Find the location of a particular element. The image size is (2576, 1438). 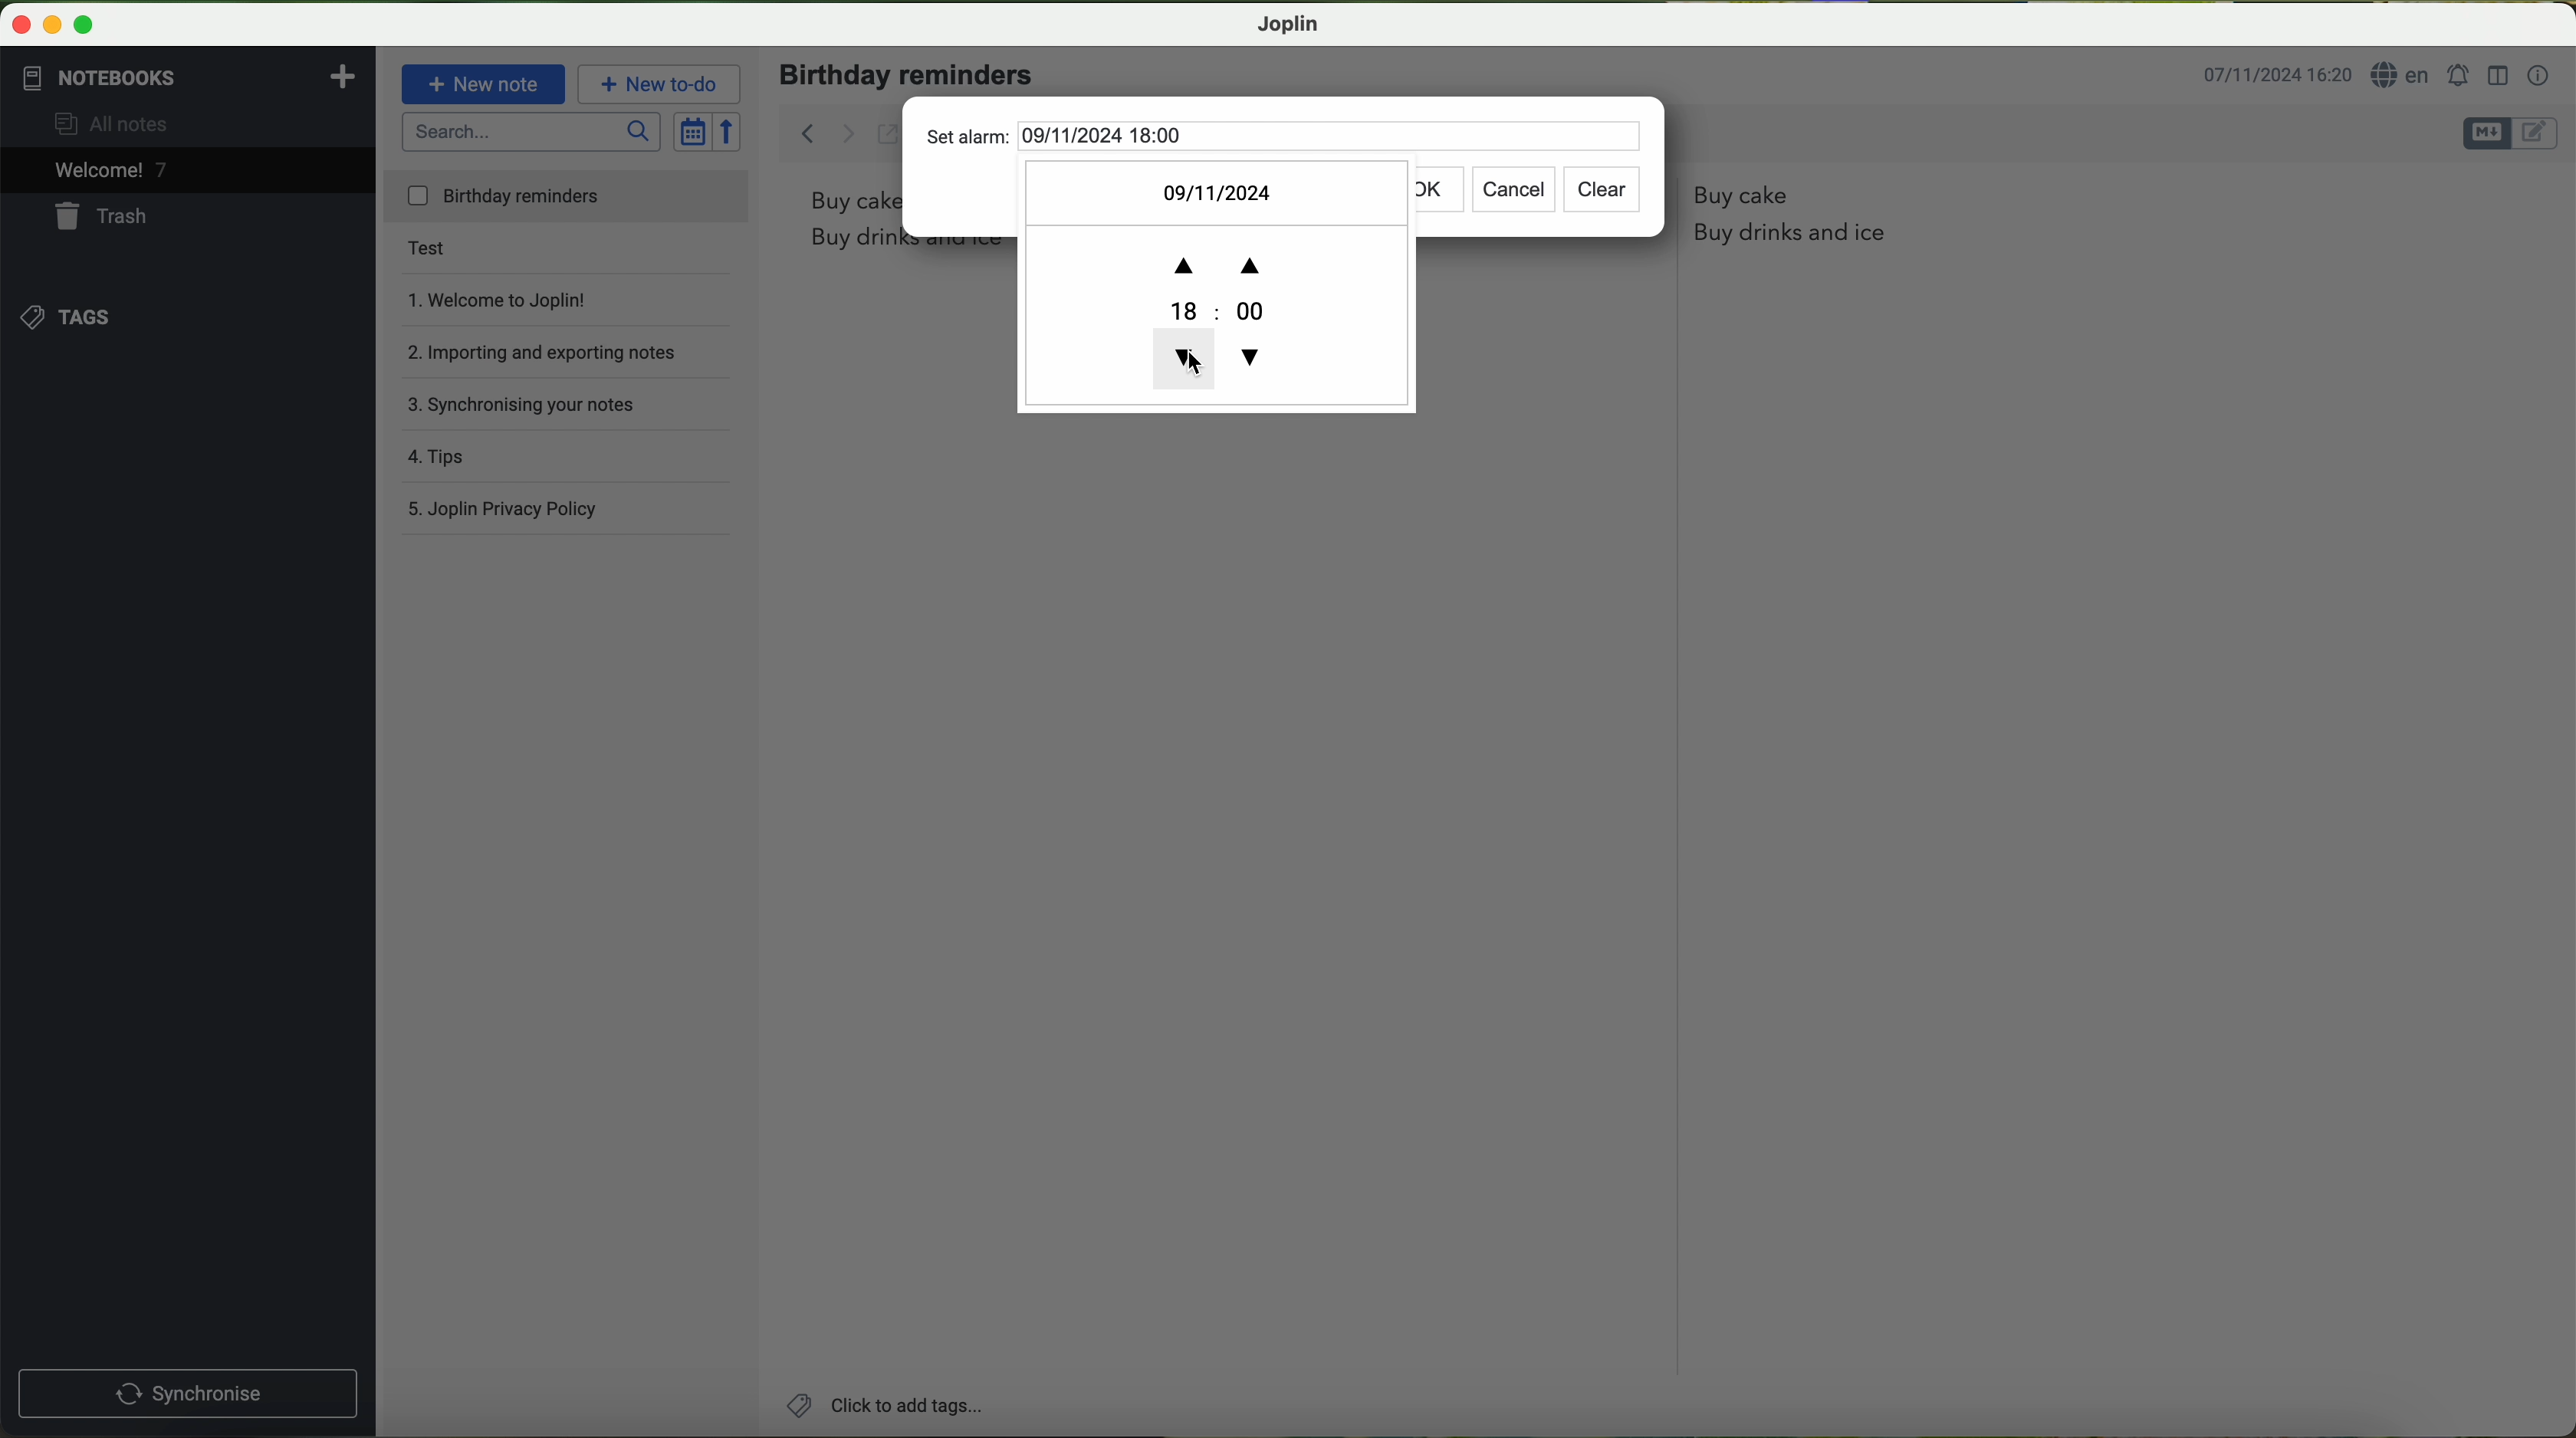

trash is located at coordinates (109, 218).